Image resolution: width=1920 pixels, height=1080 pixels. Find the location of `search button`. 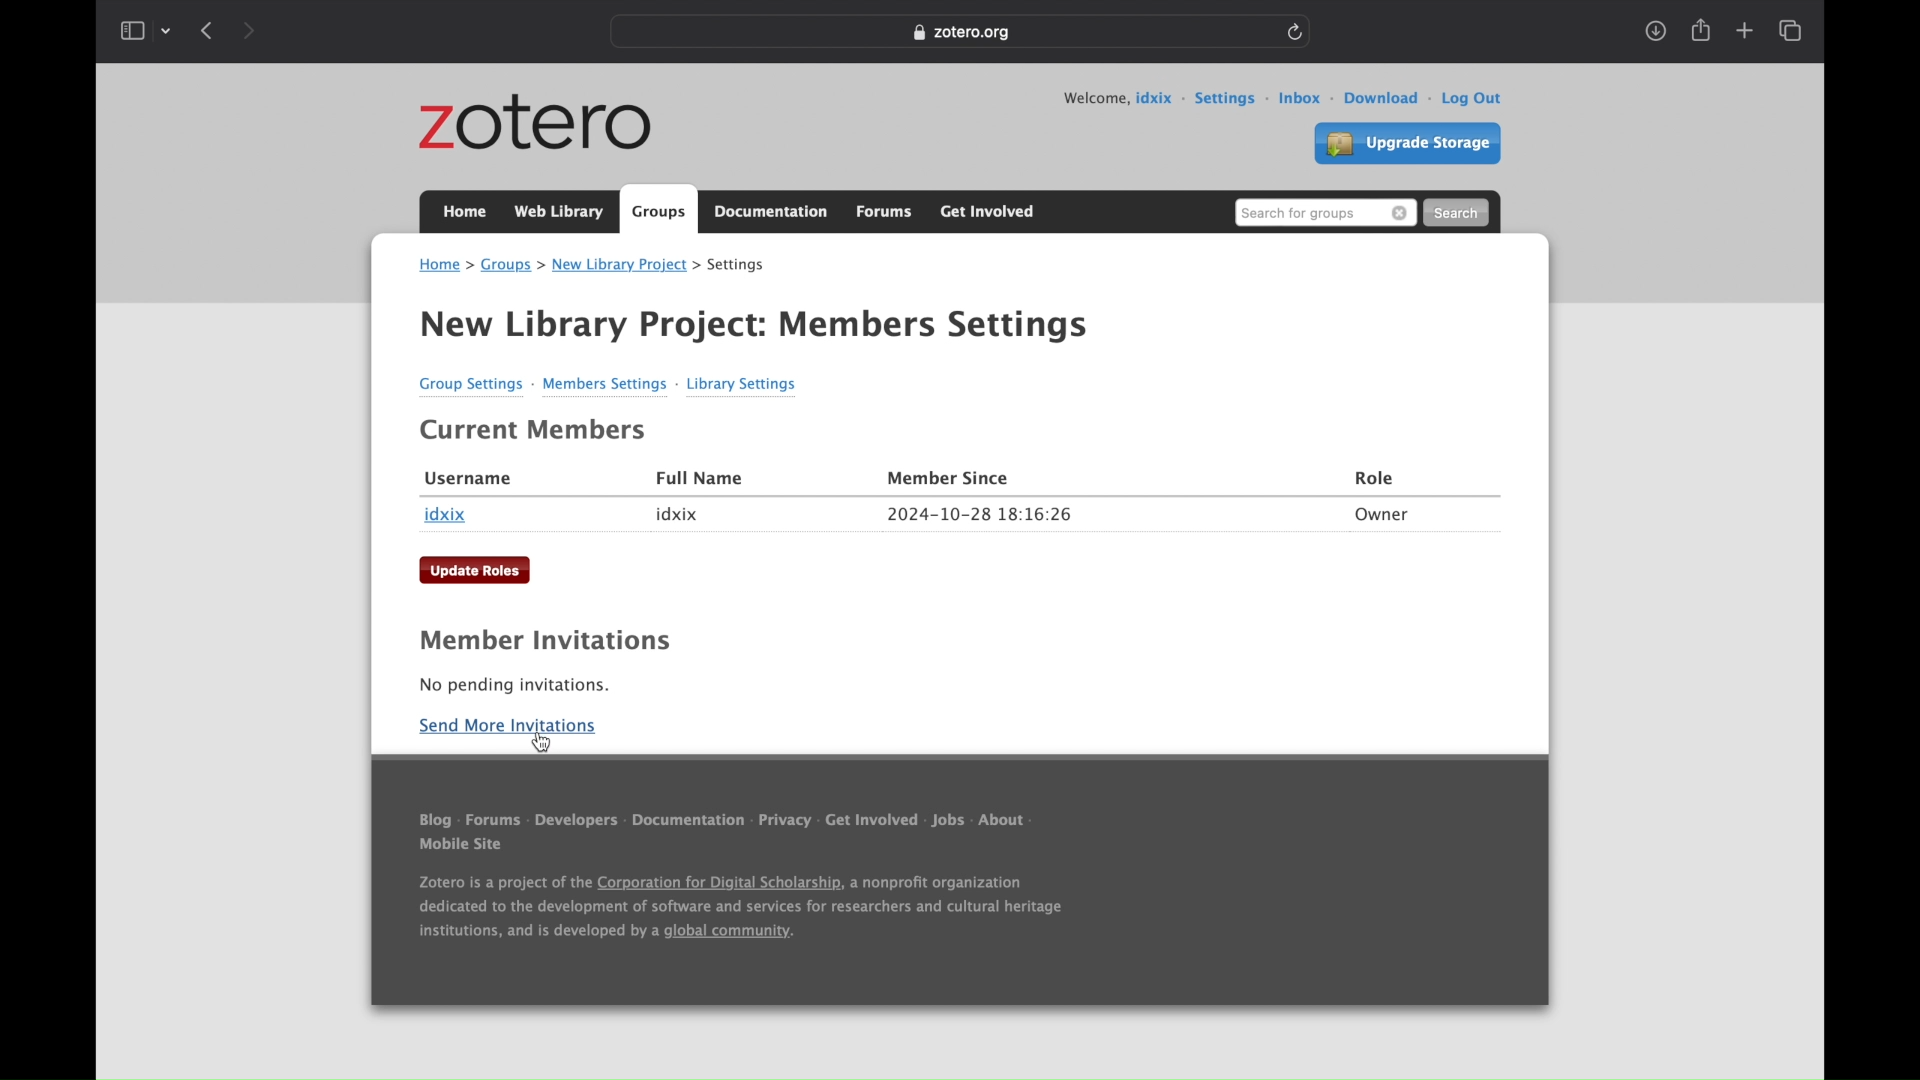

search button is located at coordinates (1457, 213).